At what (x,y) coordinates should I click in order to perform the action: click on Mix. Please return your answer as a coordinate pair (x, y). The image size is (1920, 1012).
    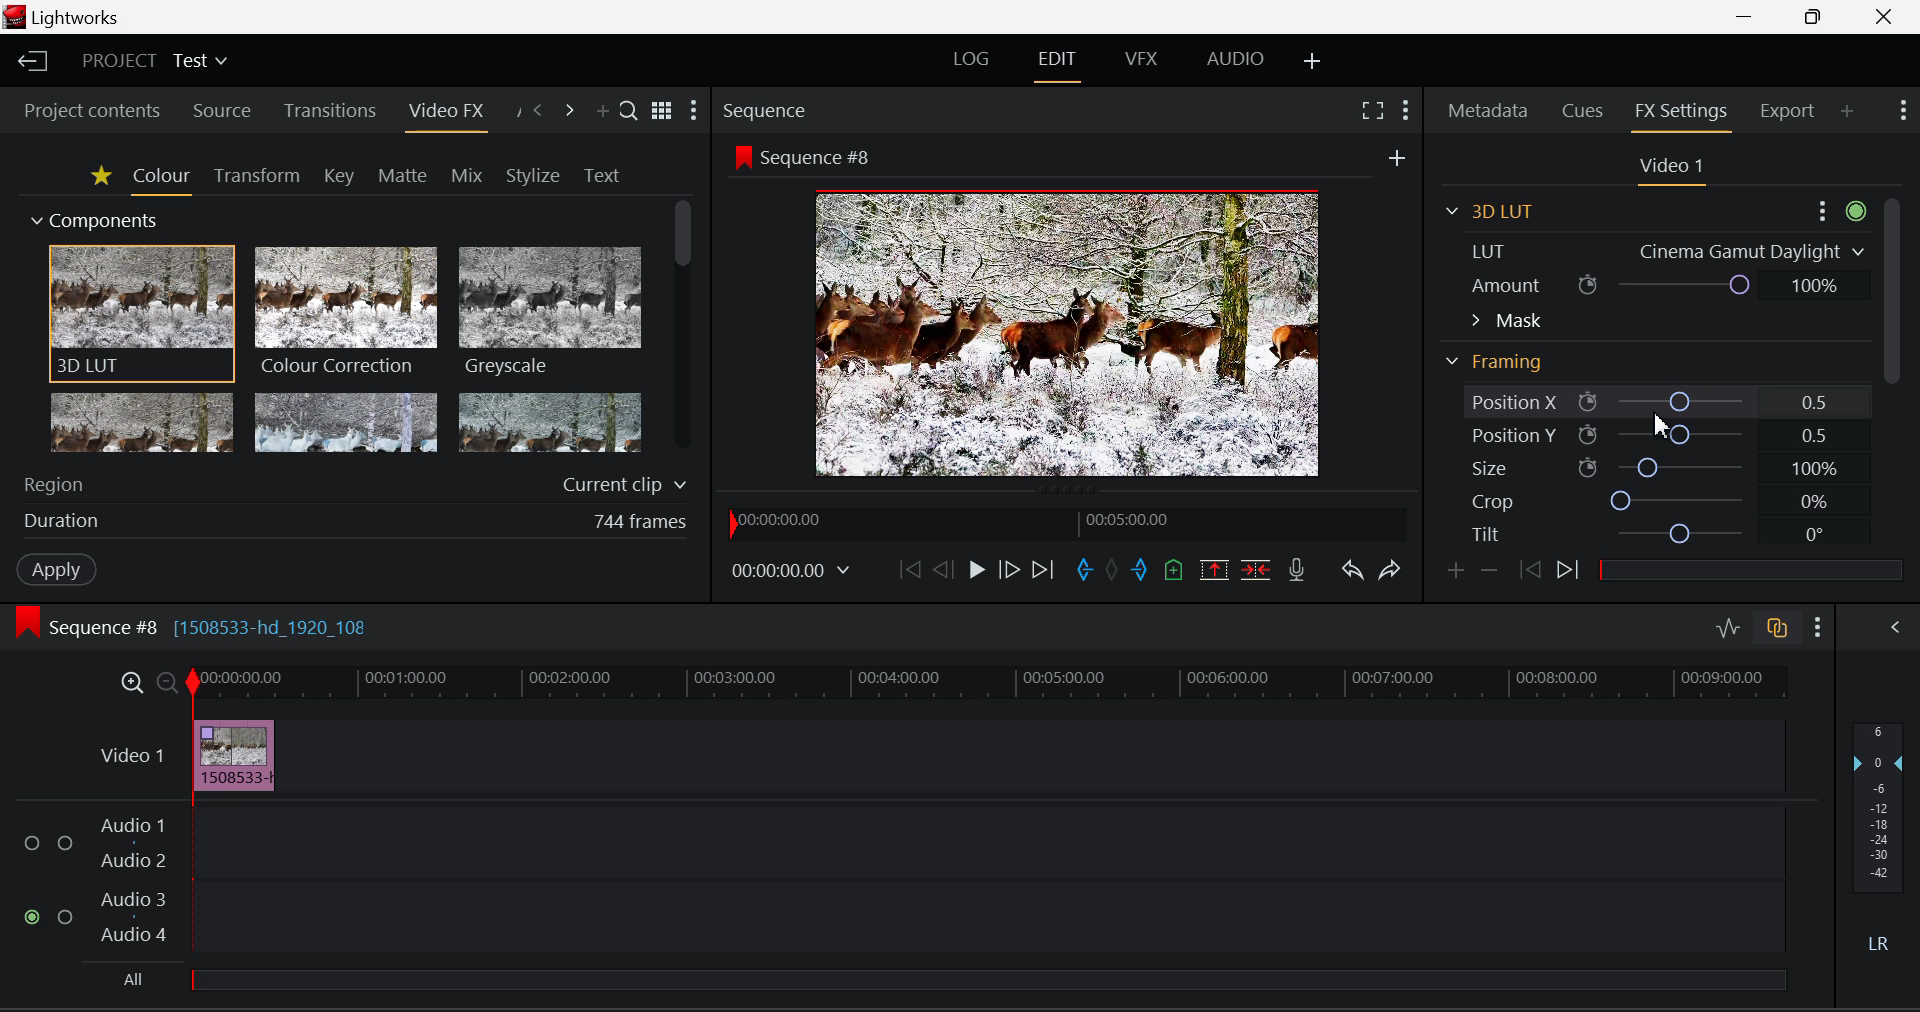
    Looking at the image, I should click on (468, 172).